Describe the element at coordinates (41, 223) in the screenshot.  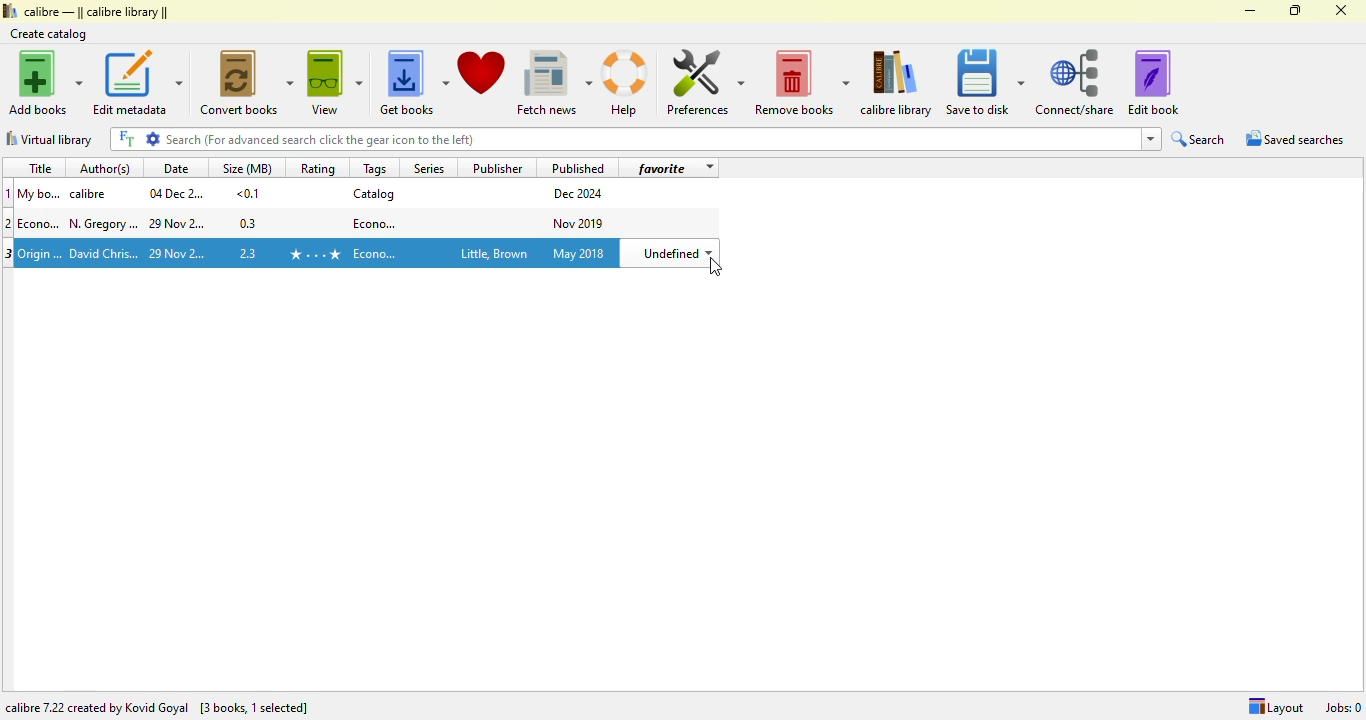
I see `title` at that location.